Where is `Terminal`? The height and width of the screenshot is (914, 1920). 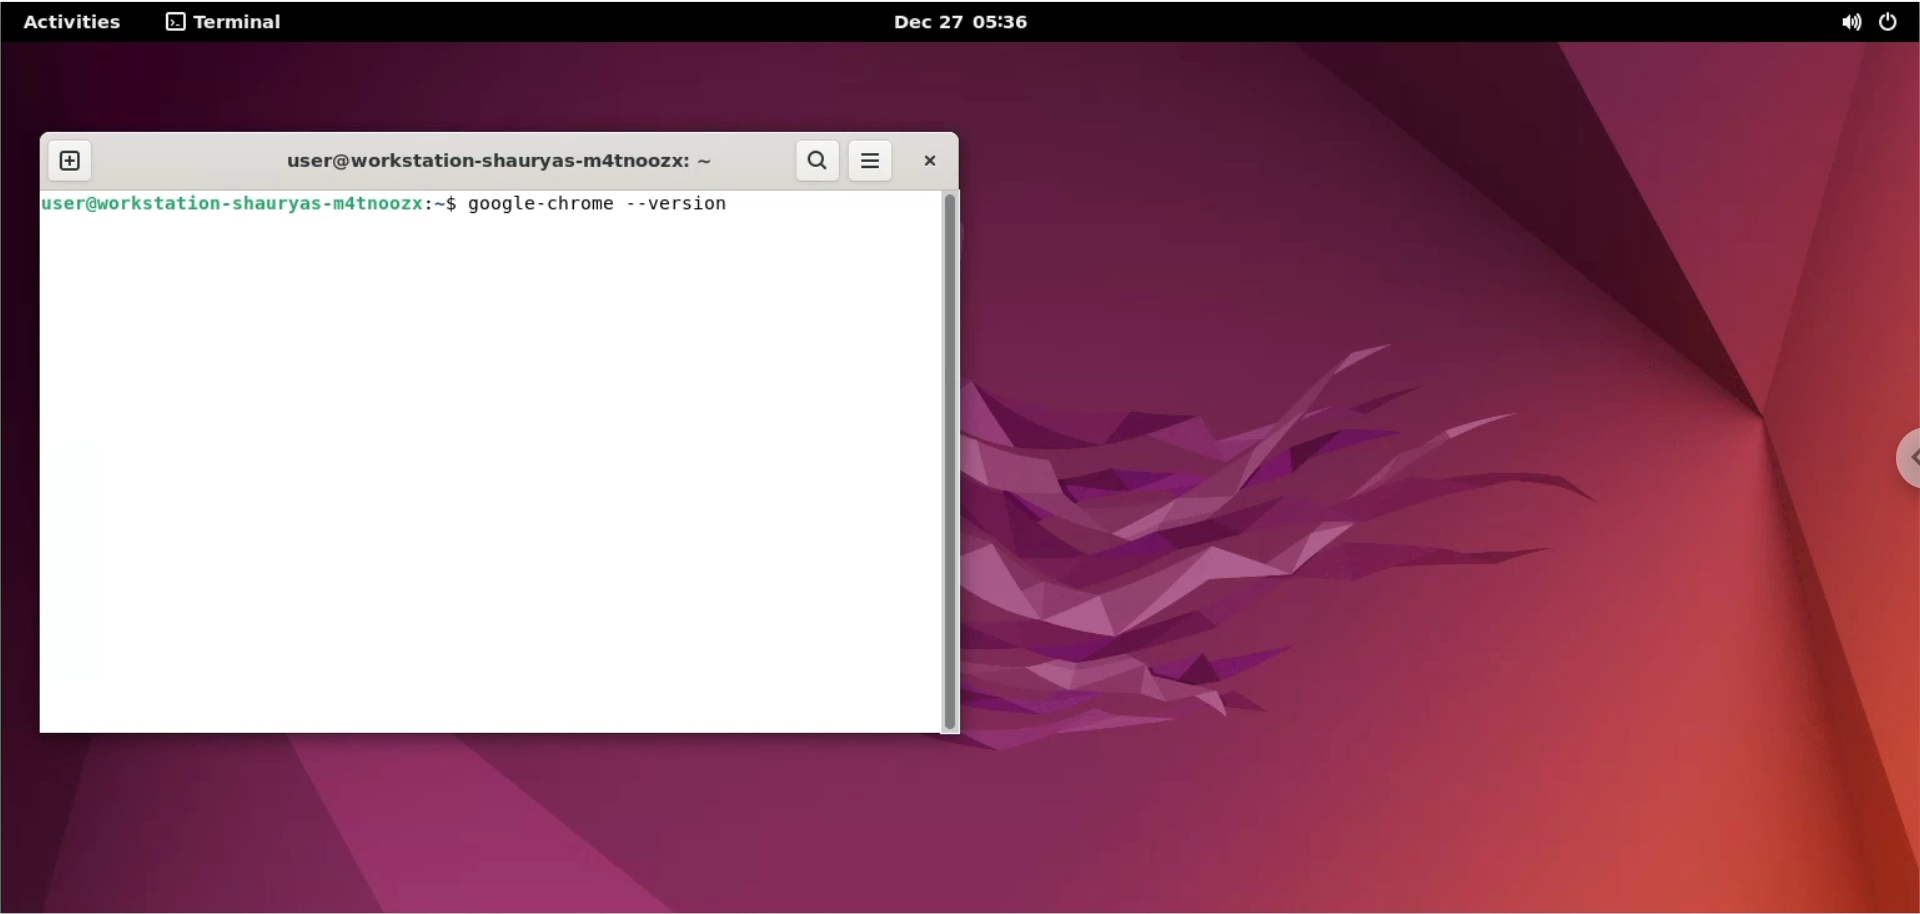 Terminal is located at coordinates (219, 22).